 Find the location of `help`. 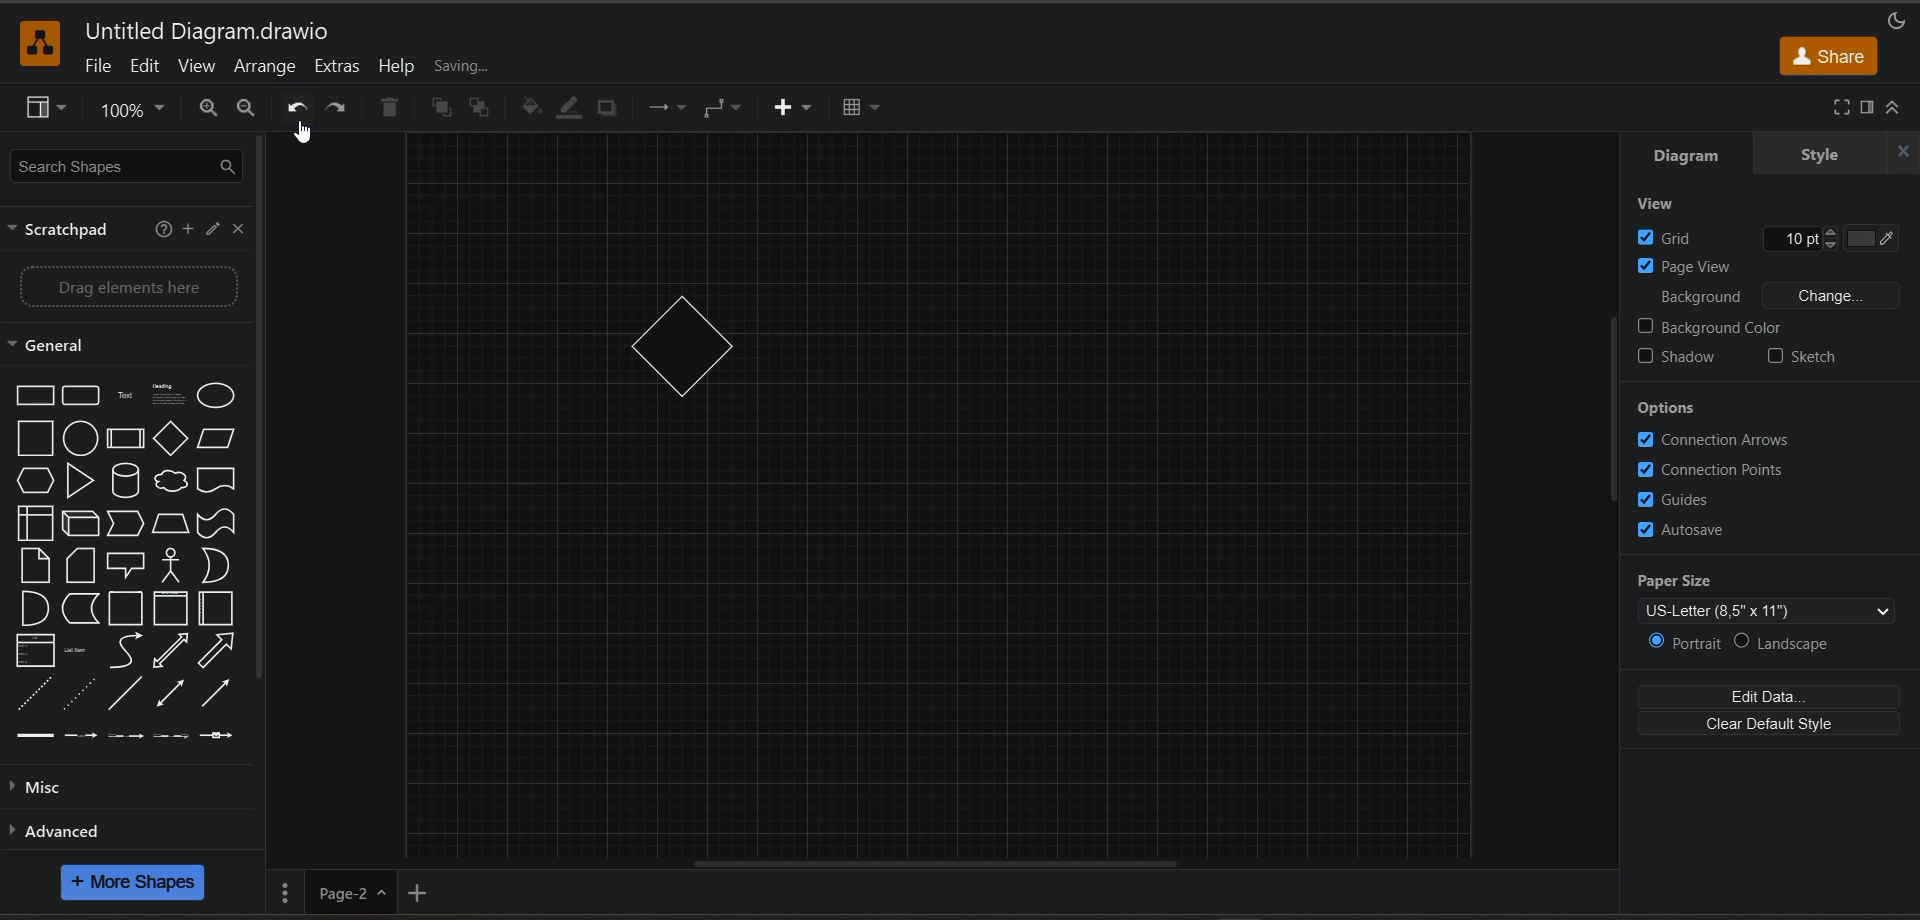

help is located at coordinates (397, 64).